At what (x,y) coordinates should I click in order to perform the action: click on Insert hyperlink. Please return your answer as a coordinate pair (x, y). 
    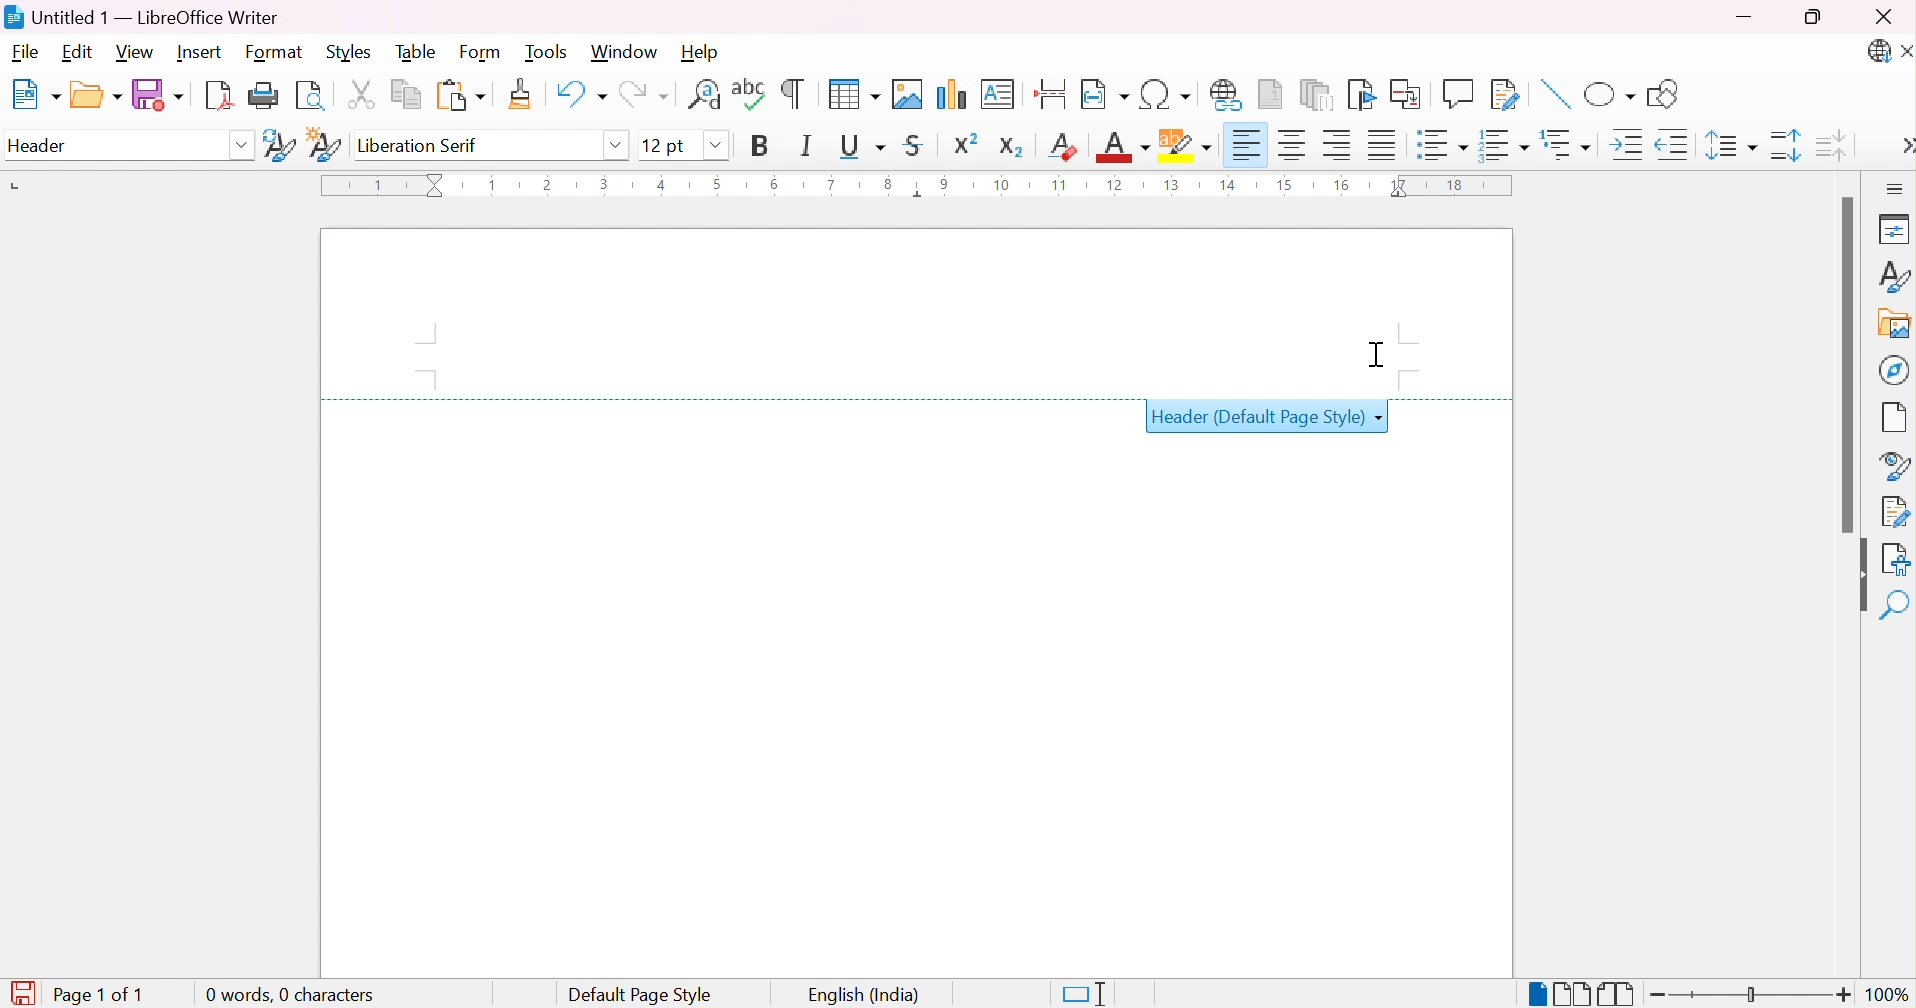
    Looking at the image, I should click on (1226, 94).